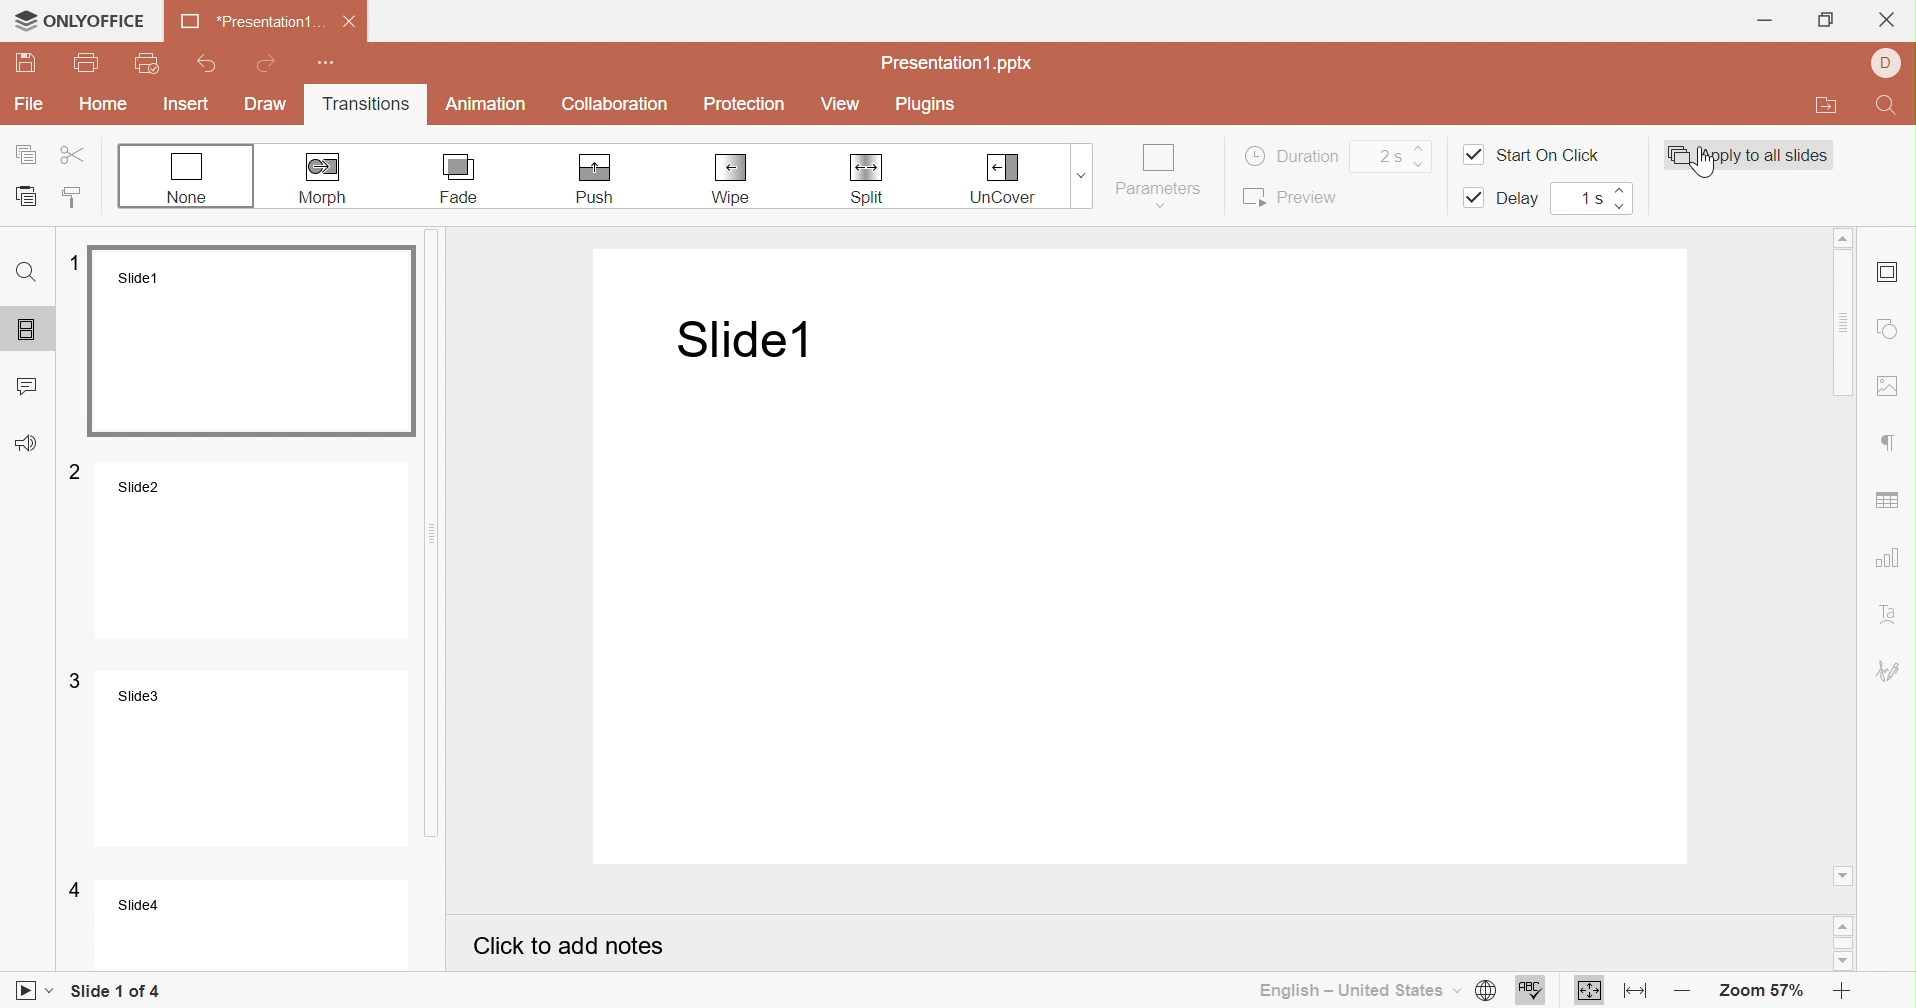 The height and width of the screenshot is (1008, 1916). What do you see at coordinates (1887, 19) in the screenshot?
I see `Close` at bounding box center [1887, 19].